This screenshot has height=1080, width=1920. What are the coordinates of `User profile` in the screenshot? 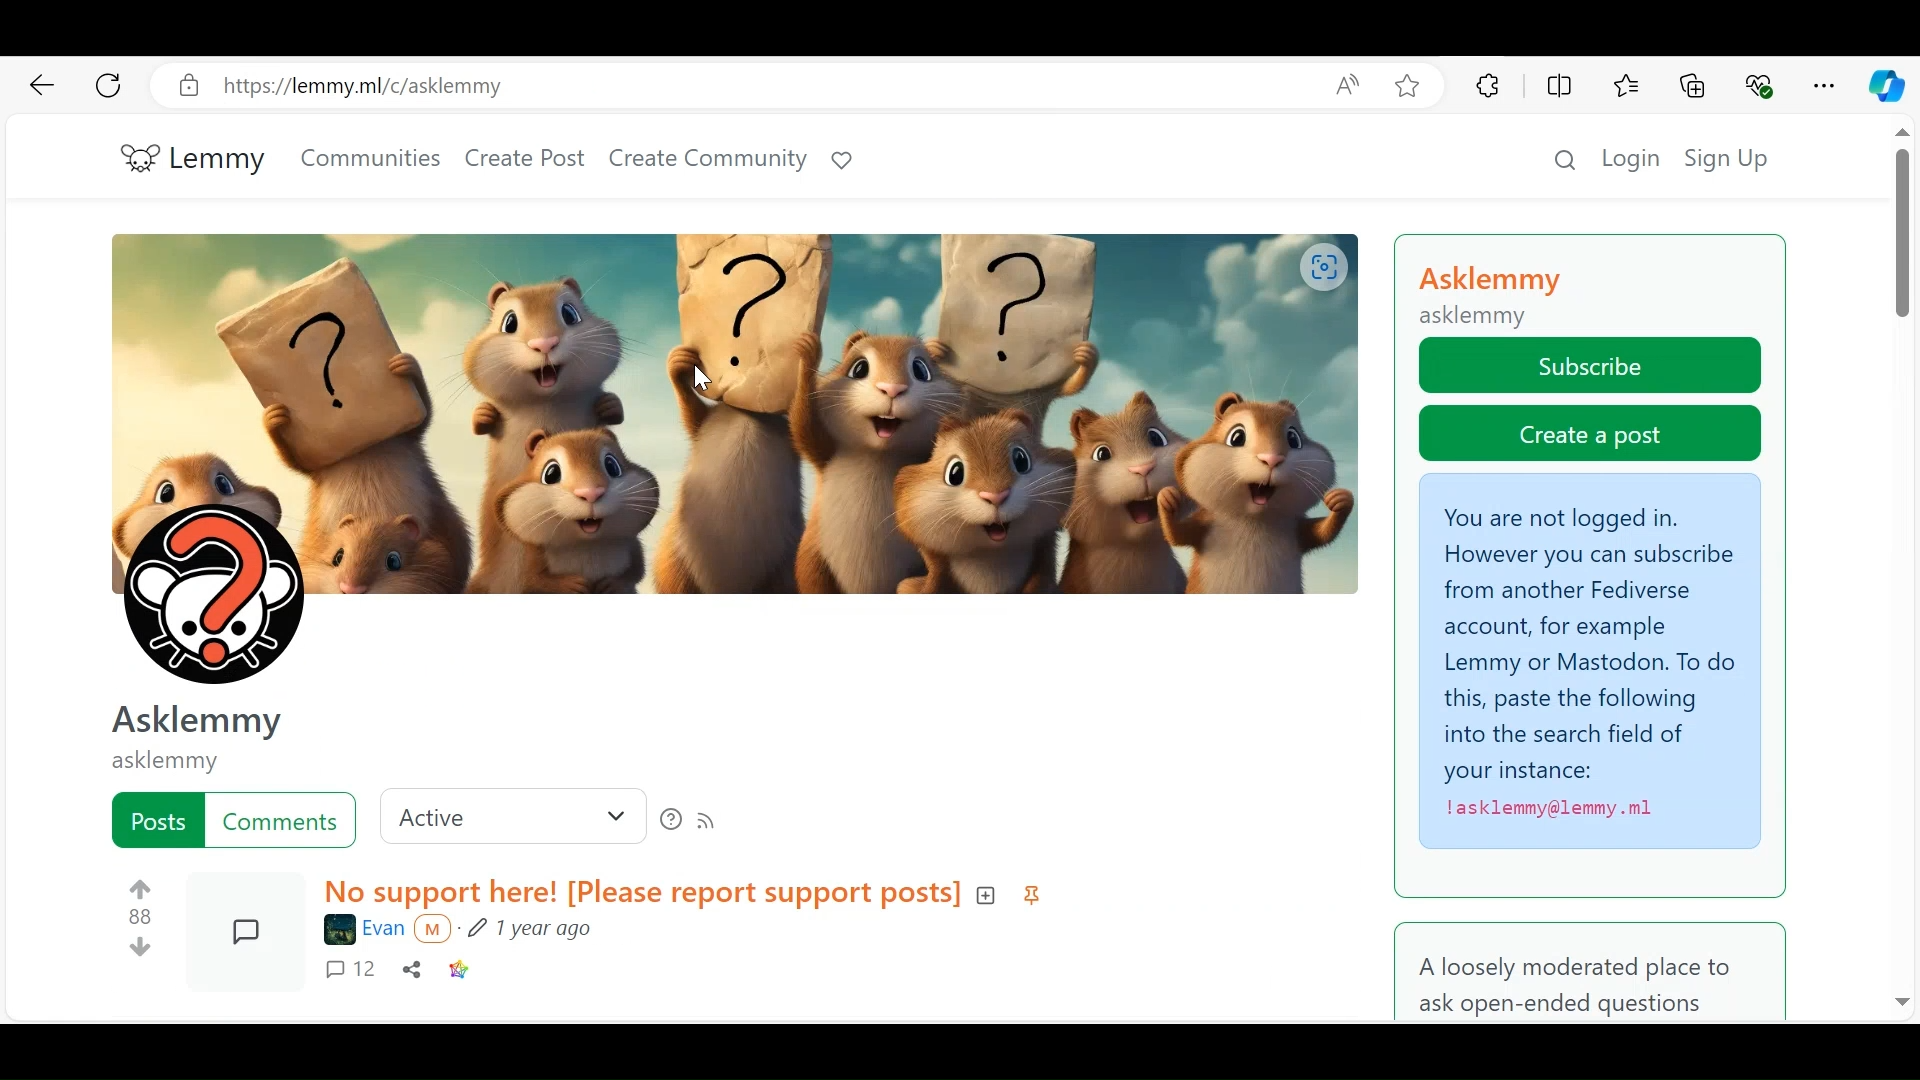 It's located at (730, 457).